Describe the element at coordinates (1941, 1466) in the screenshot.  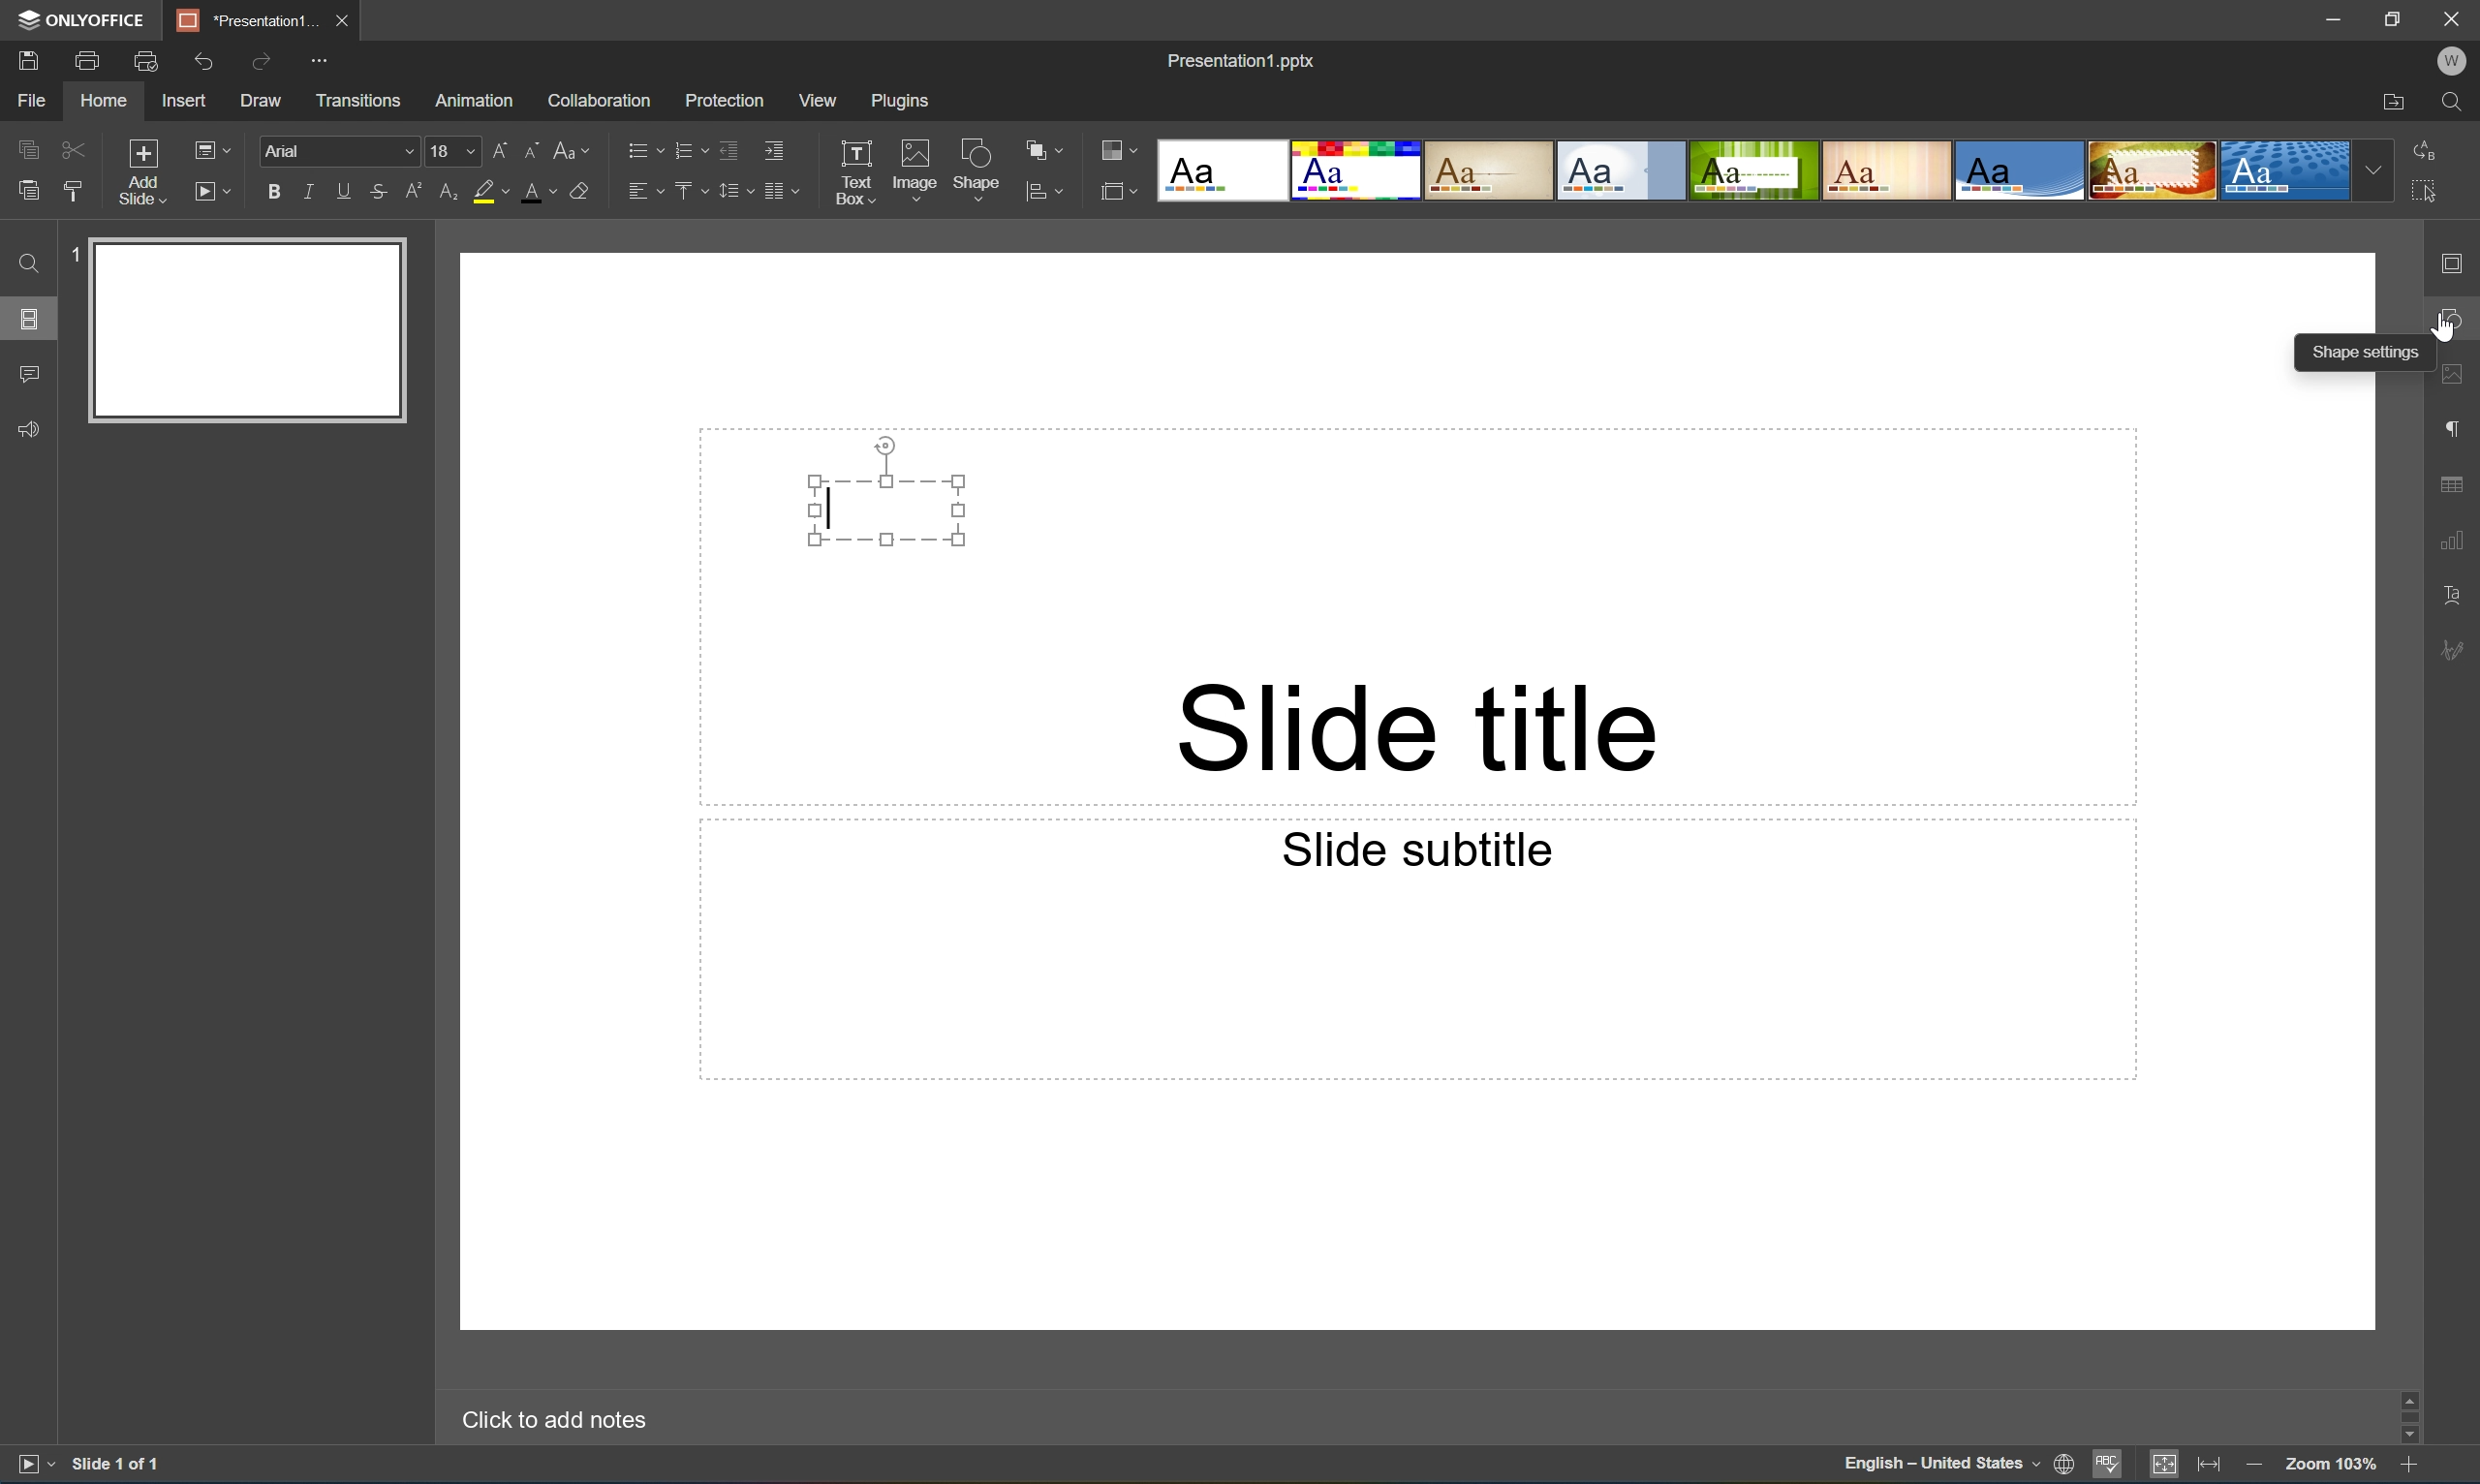
I see `English - United States` at that location.